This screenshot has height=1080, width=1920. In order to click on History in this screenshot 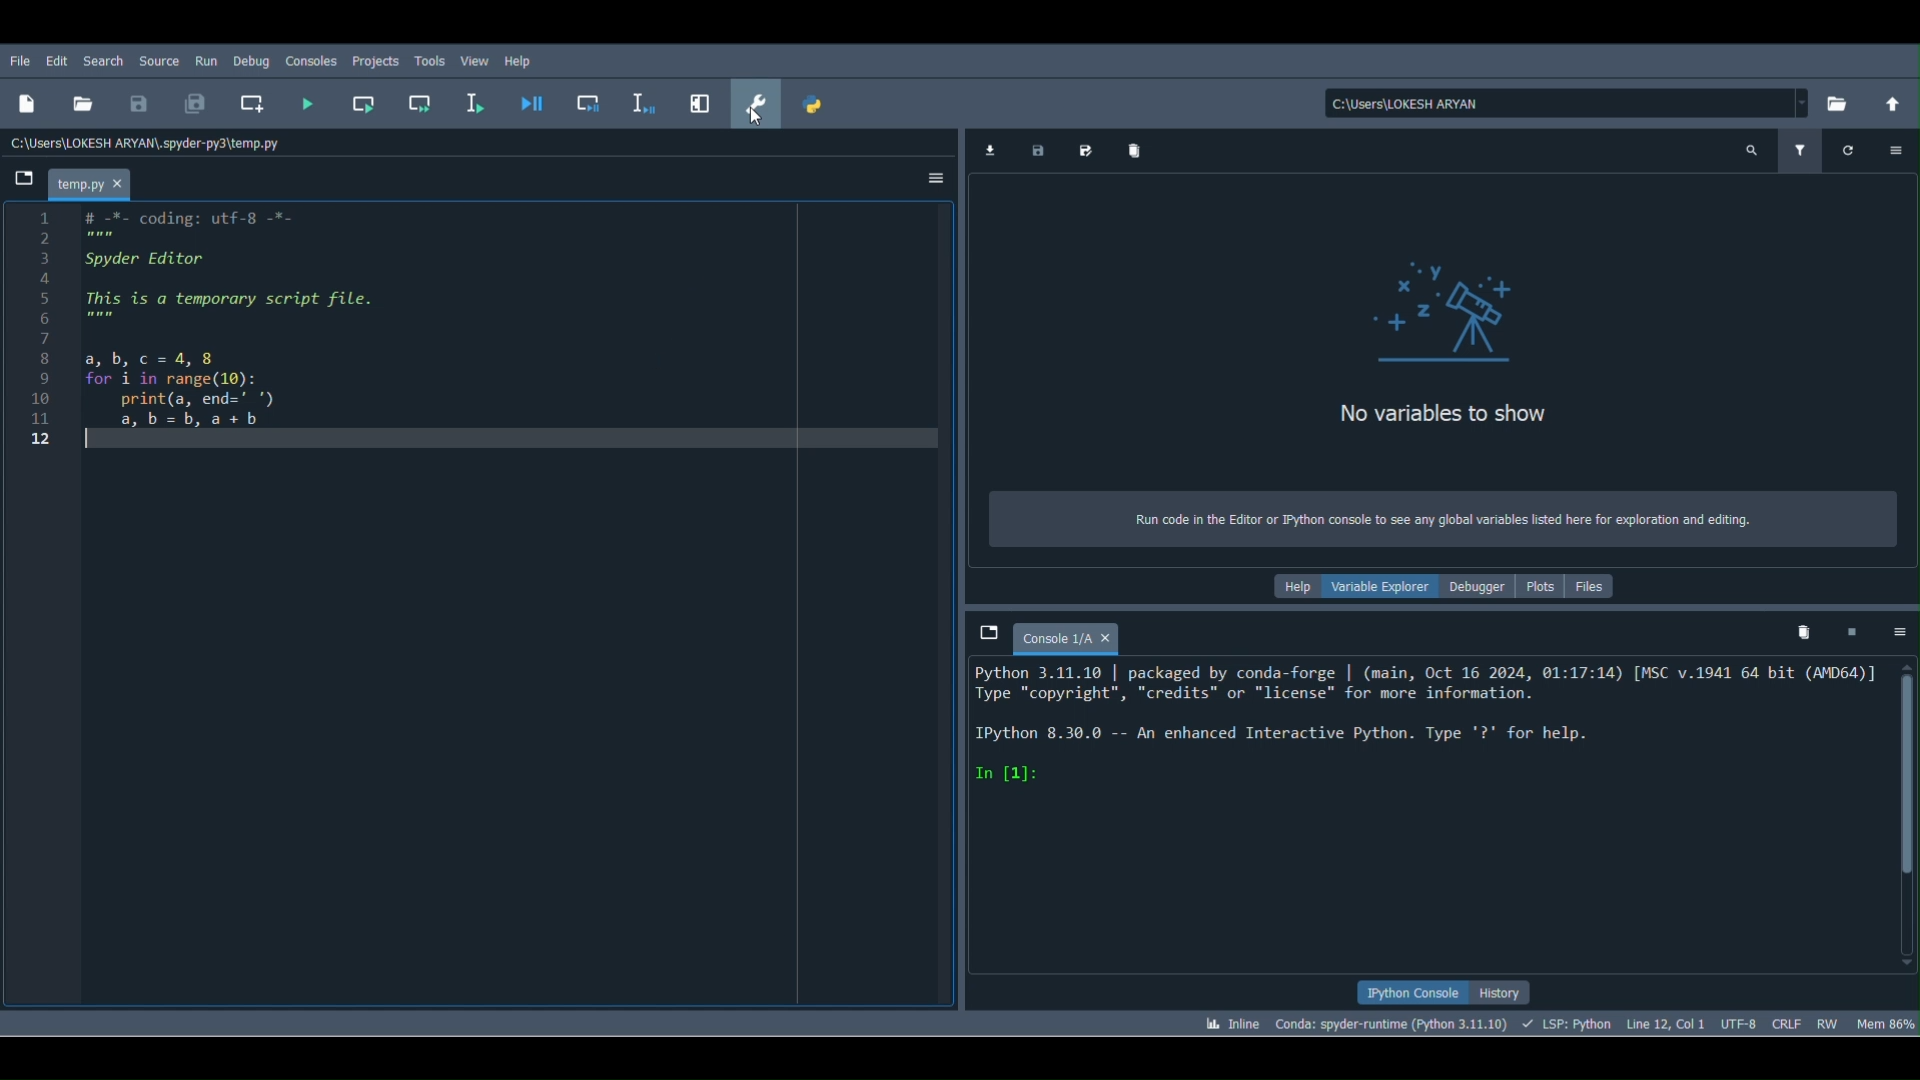, I will do `click(1508, 987)`.